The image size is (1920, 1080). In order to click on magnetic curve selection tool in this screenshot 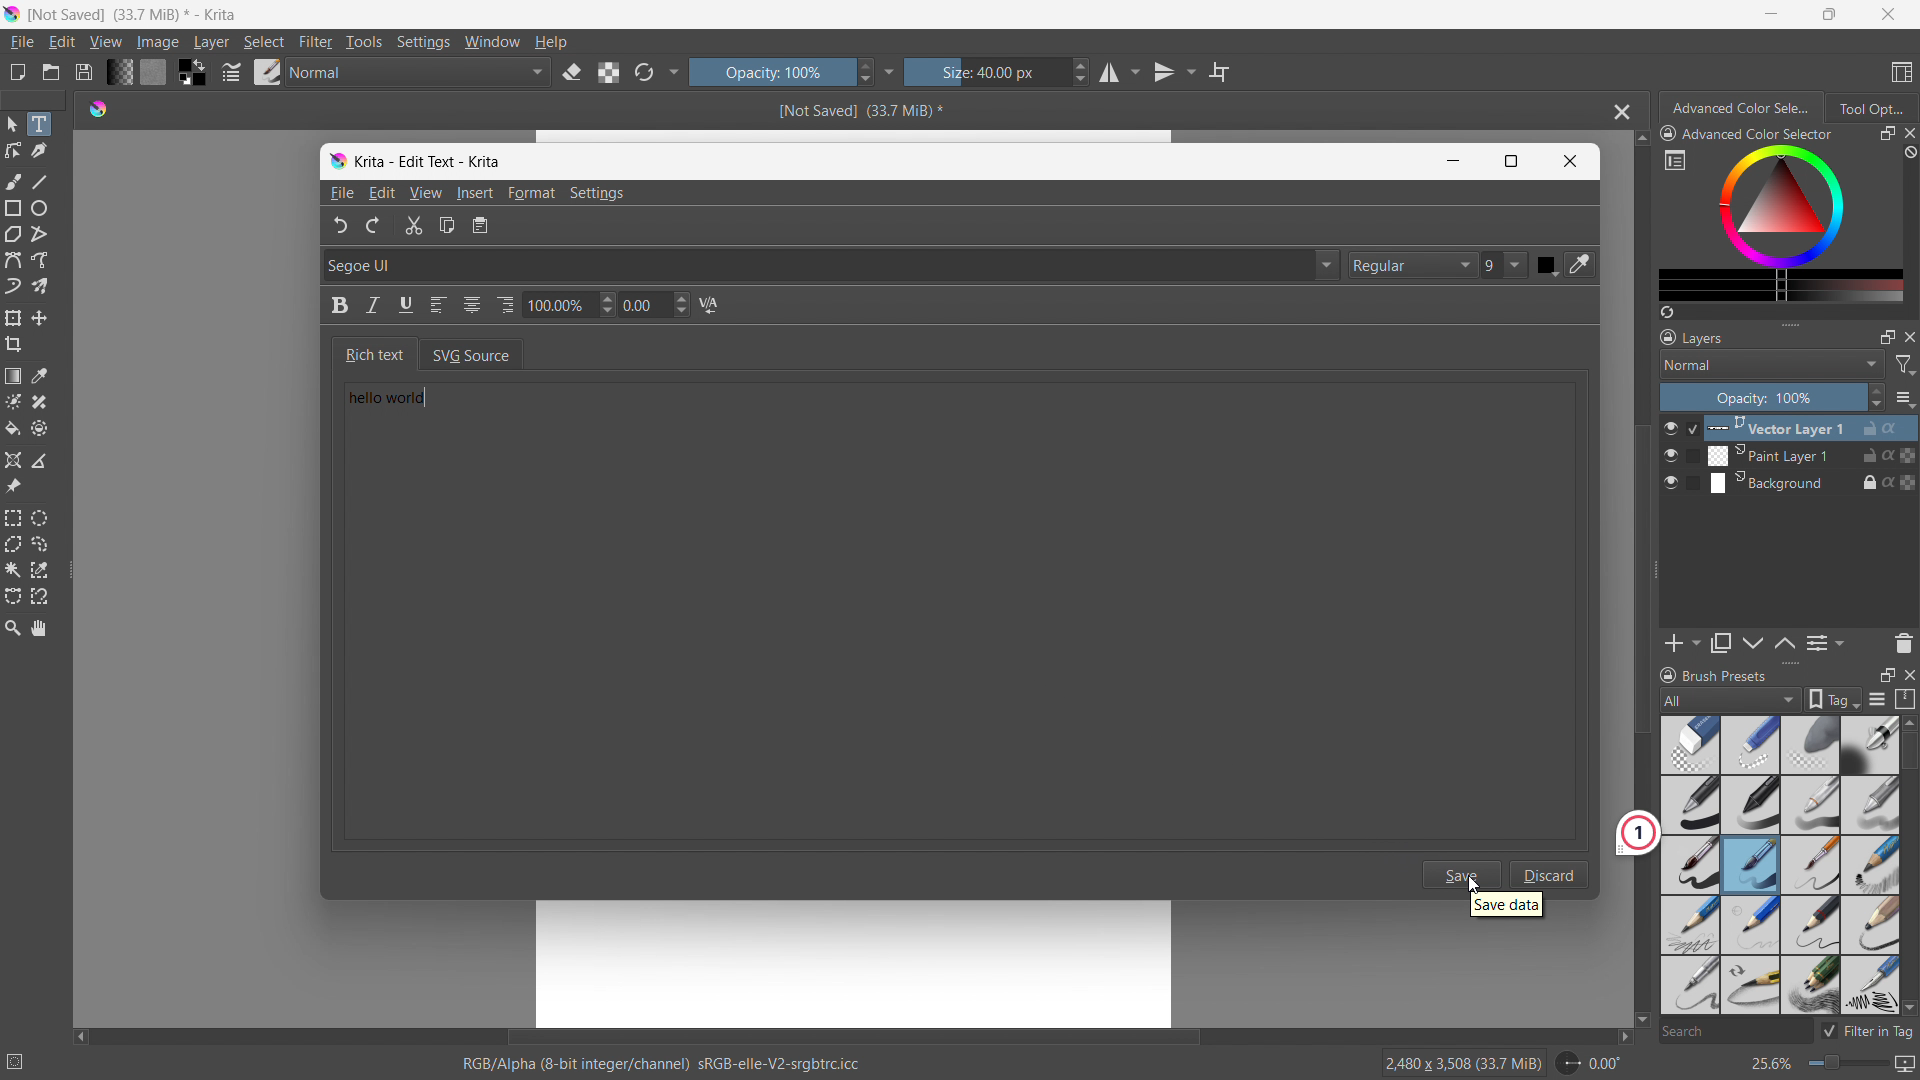, I will do `click(40, 597)`.